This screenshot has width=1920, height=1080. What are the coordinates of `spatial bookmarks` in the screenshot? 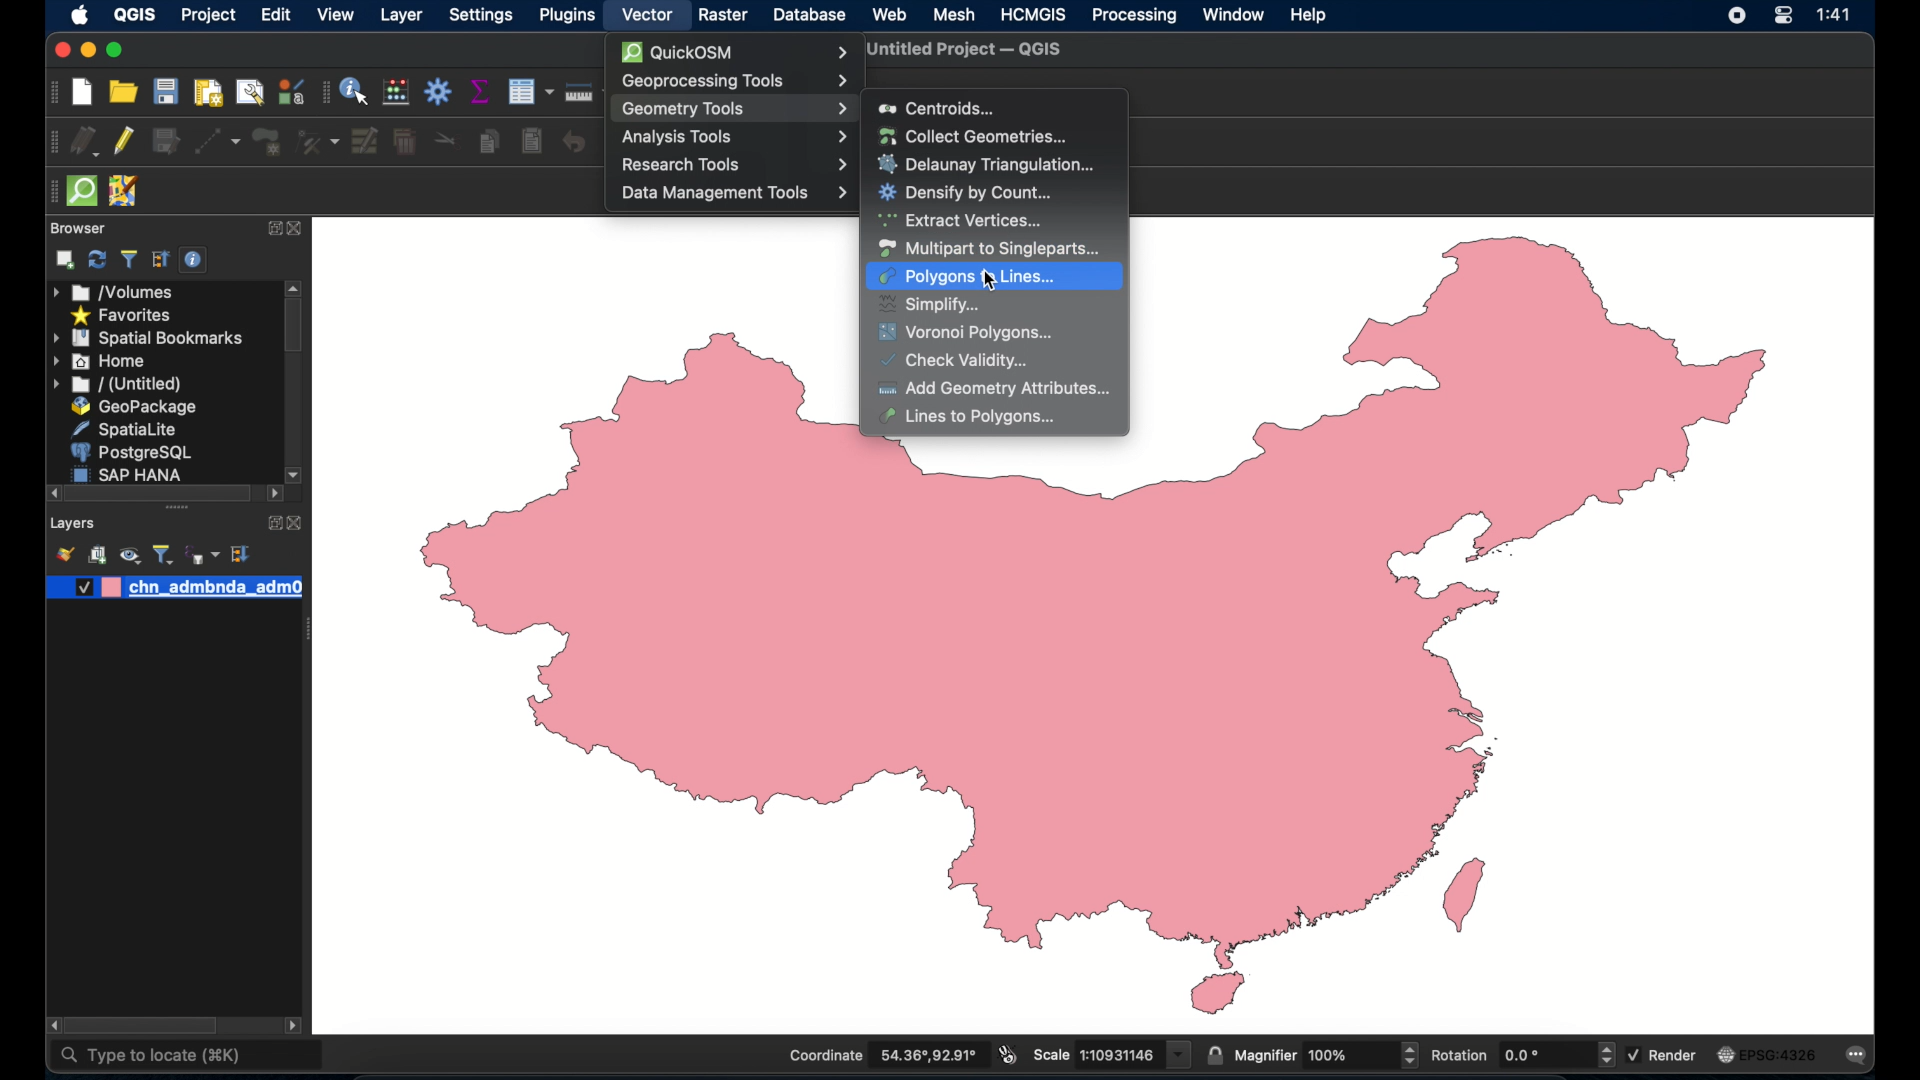 It's located at (149, 339).